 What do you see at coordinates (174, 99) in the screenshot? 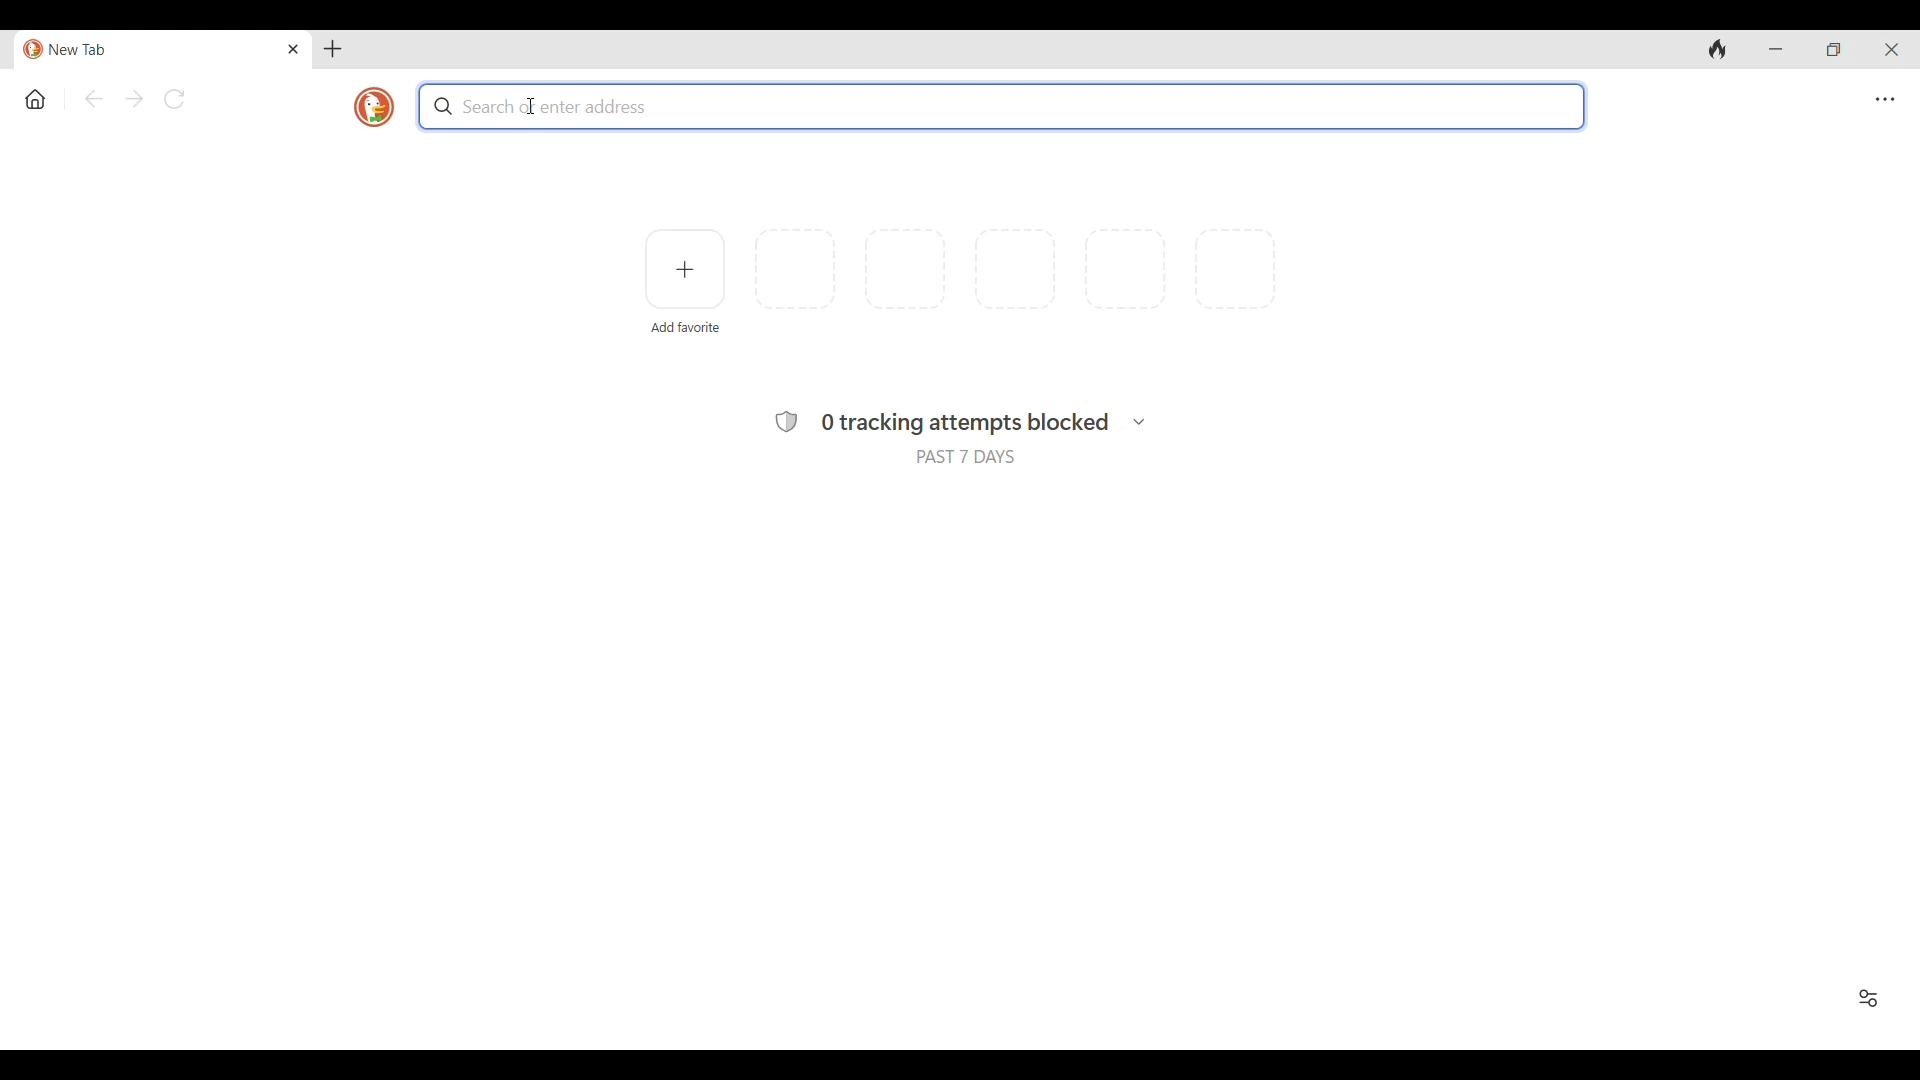
I see `Reload page` at bounding box center [174, 99].